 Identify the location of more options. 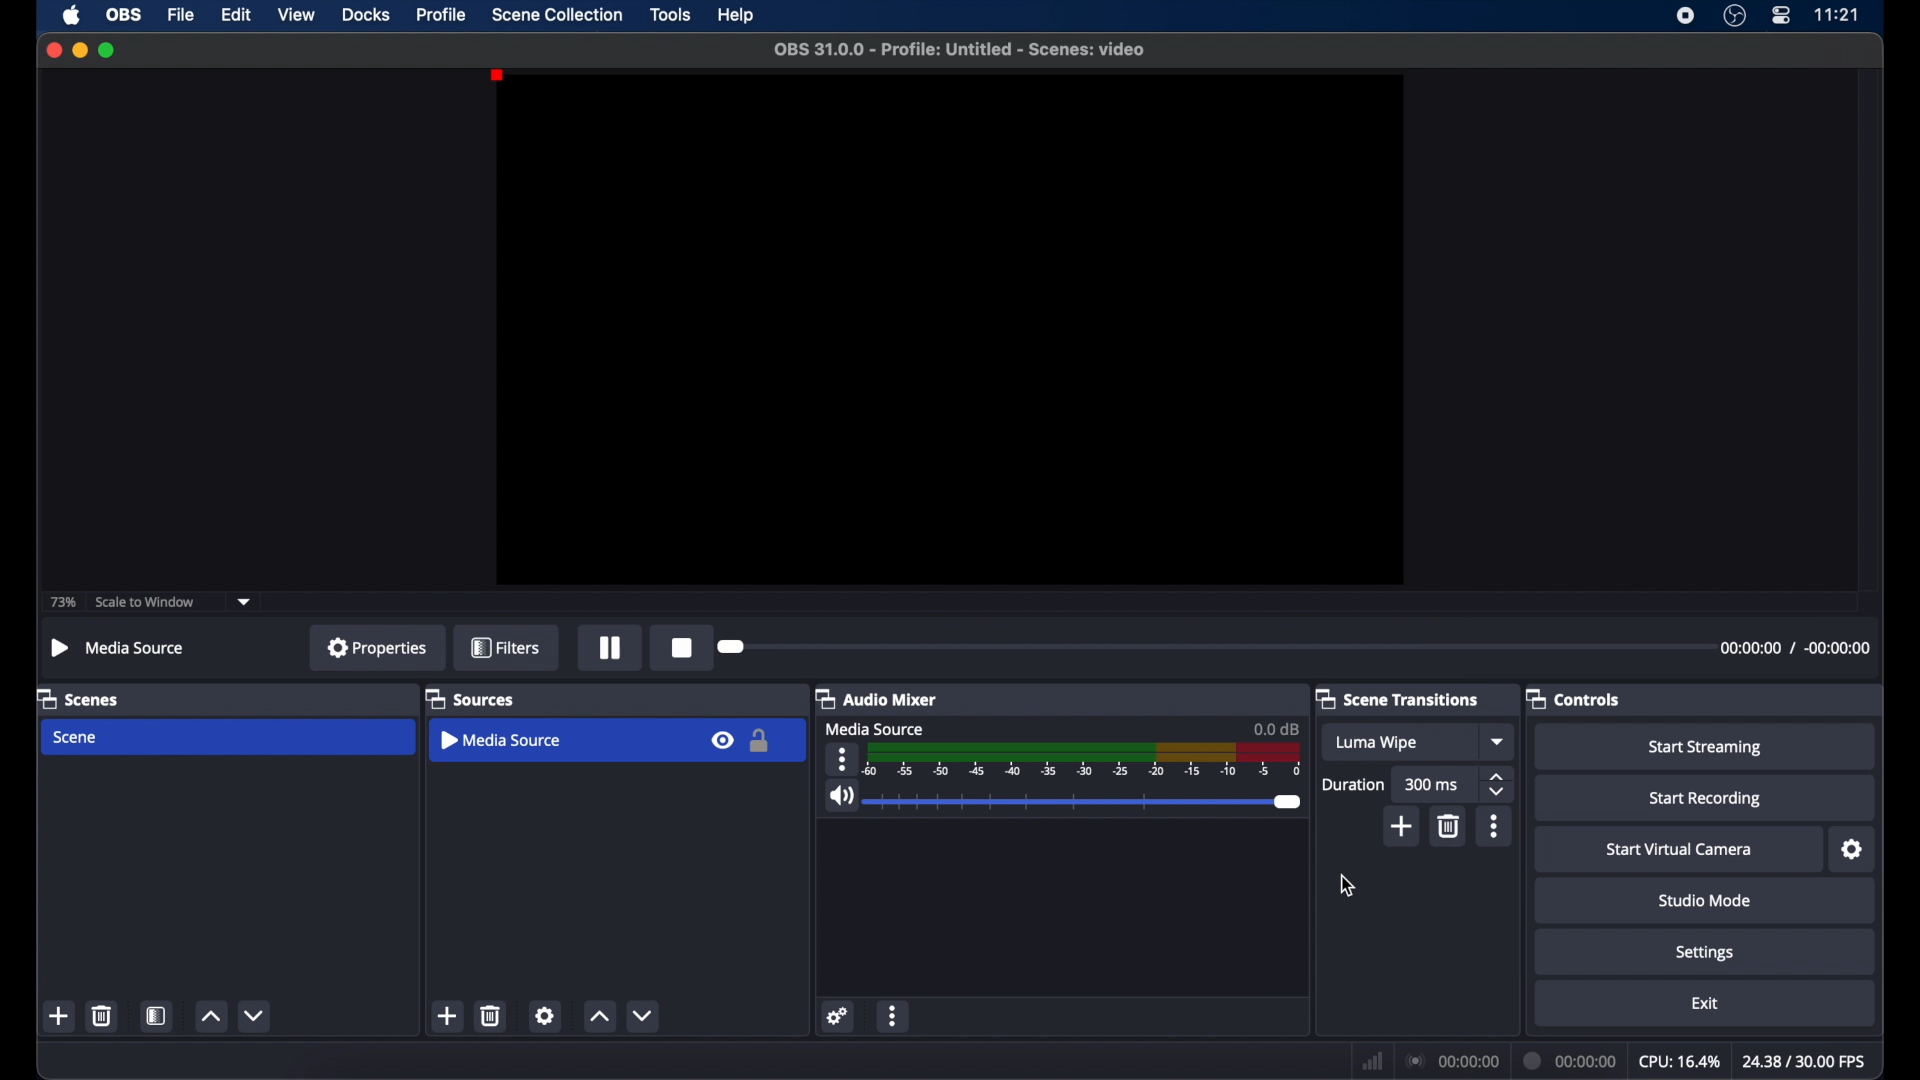
(842, 759).